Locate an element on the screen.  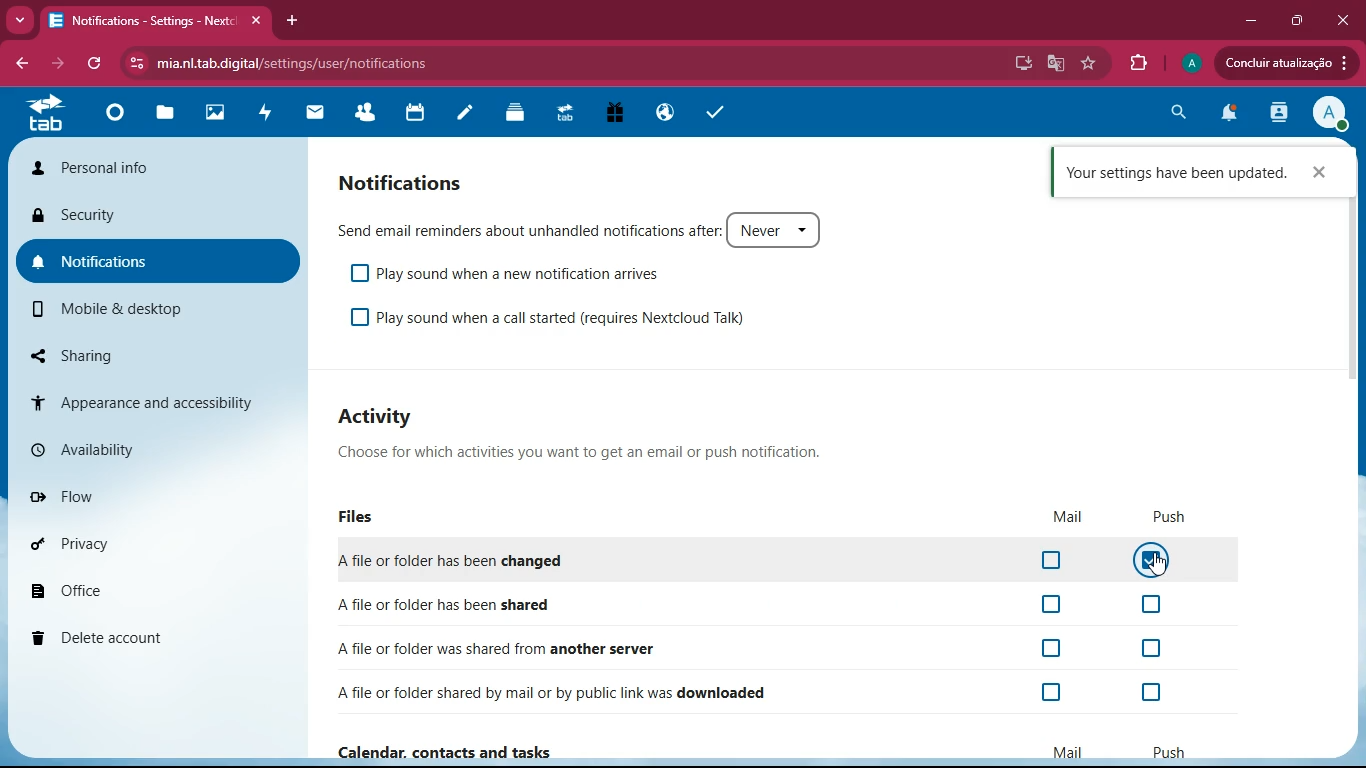
mail is located at coordinates (1062, 750).